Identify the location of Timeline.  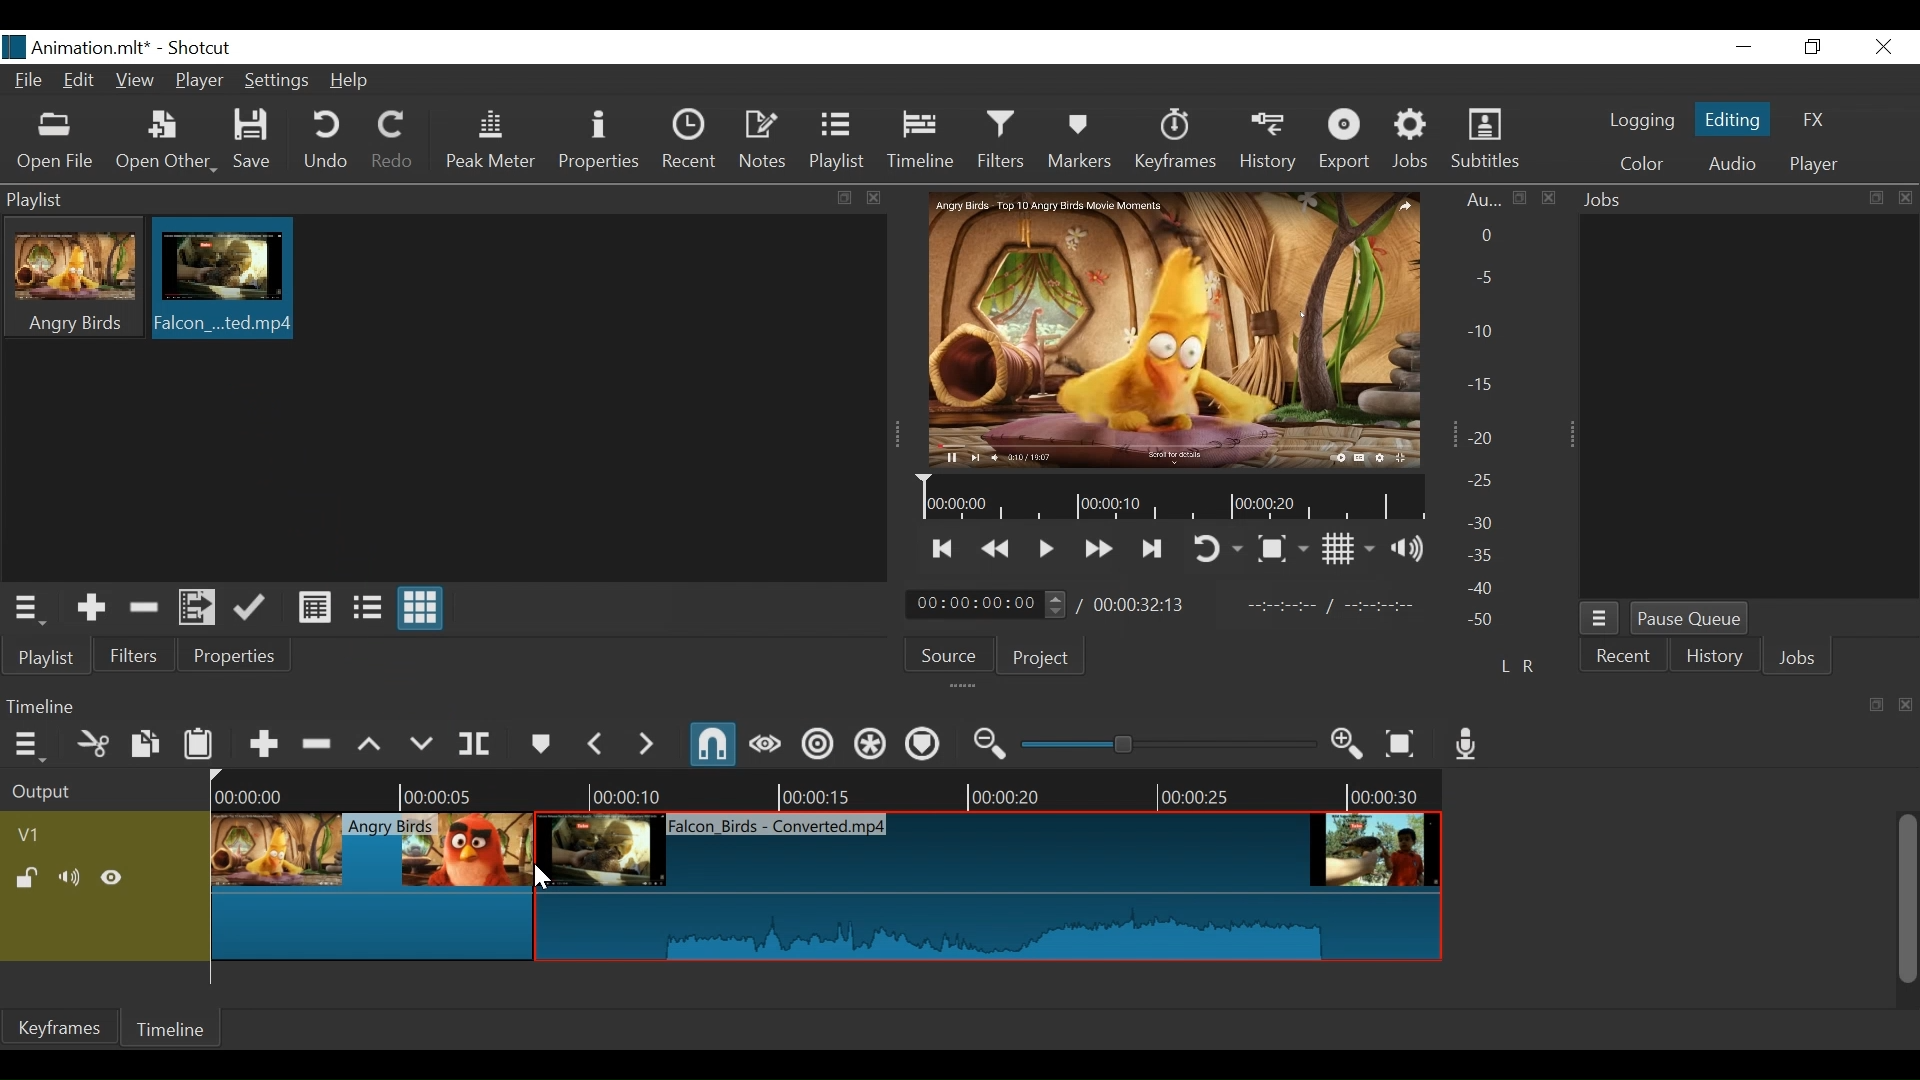
(923, 141).